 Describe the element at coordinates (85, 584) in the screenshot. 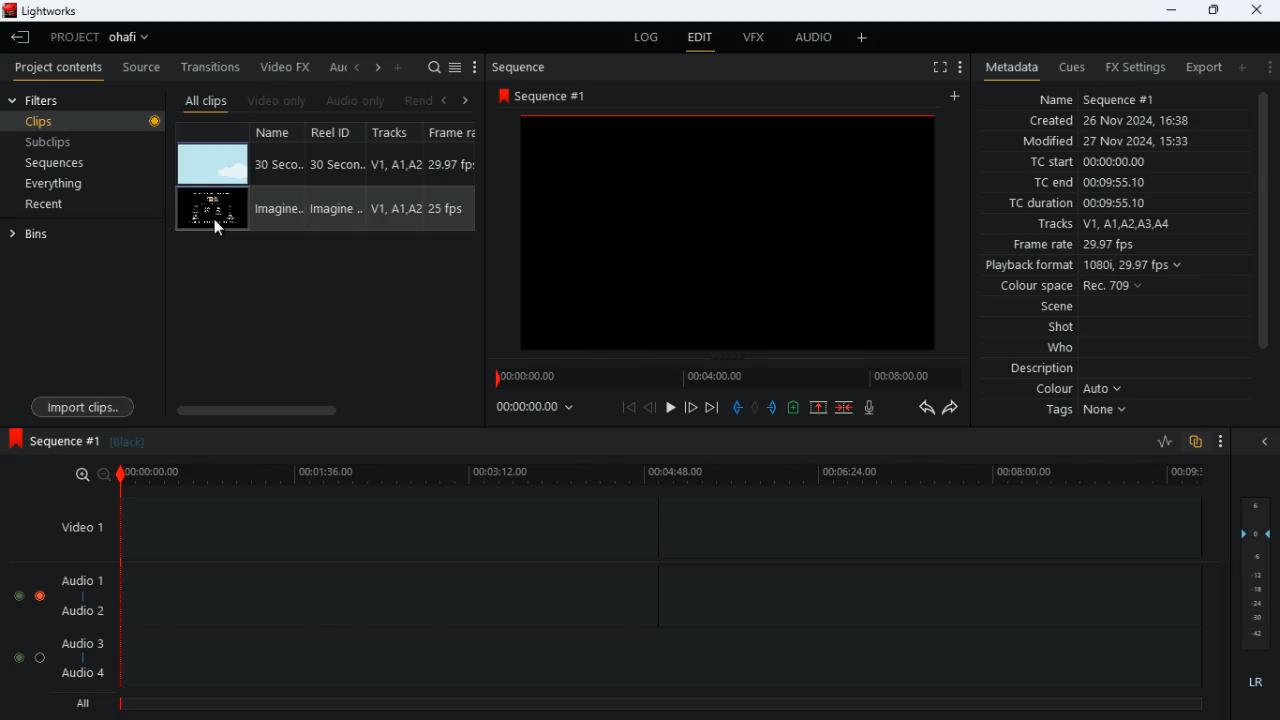

I see `audio 1` at that location.